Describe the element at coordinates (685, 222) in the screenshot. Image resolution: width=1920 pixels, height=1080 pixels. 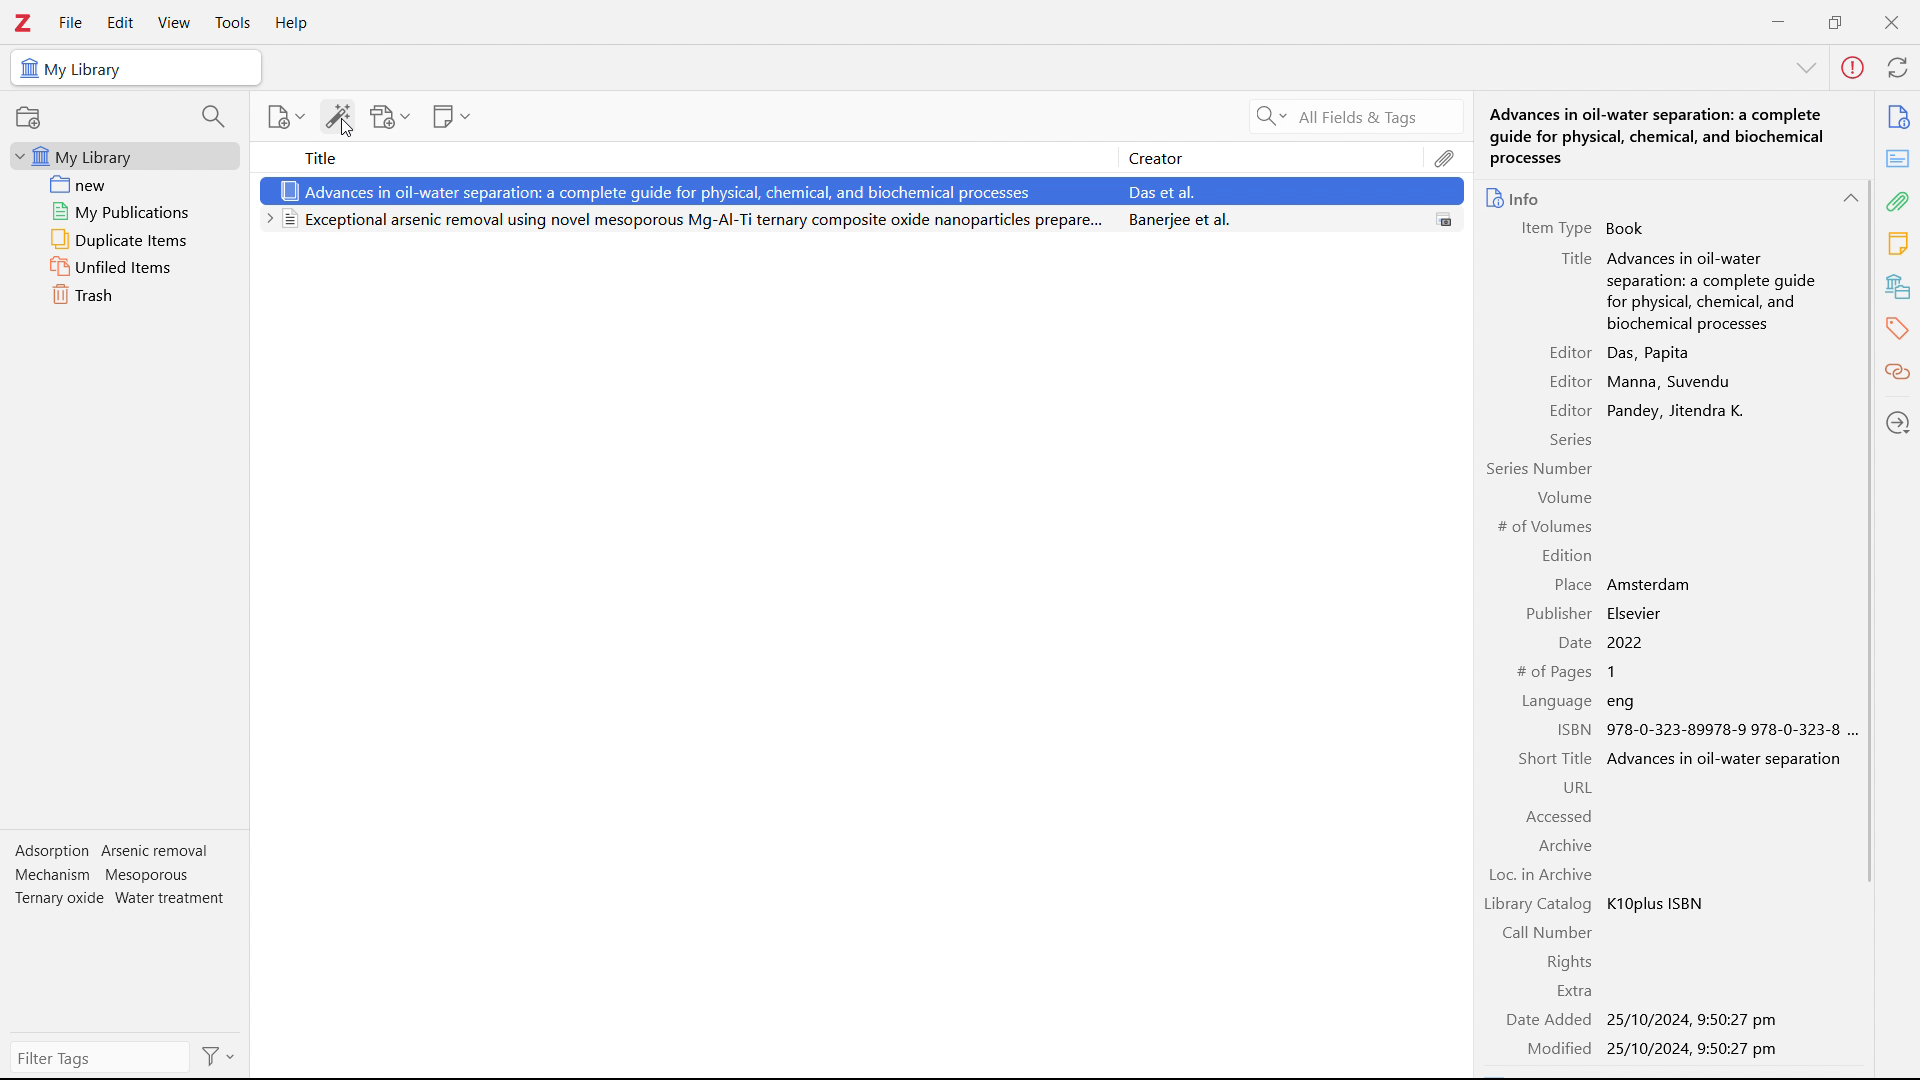
I see `Exceptional arsenic removal using novel Mesoporous Mg-Al-Ti ternary composite oxides nanoparticles prepared via Self-Assembly templating method` at that location.